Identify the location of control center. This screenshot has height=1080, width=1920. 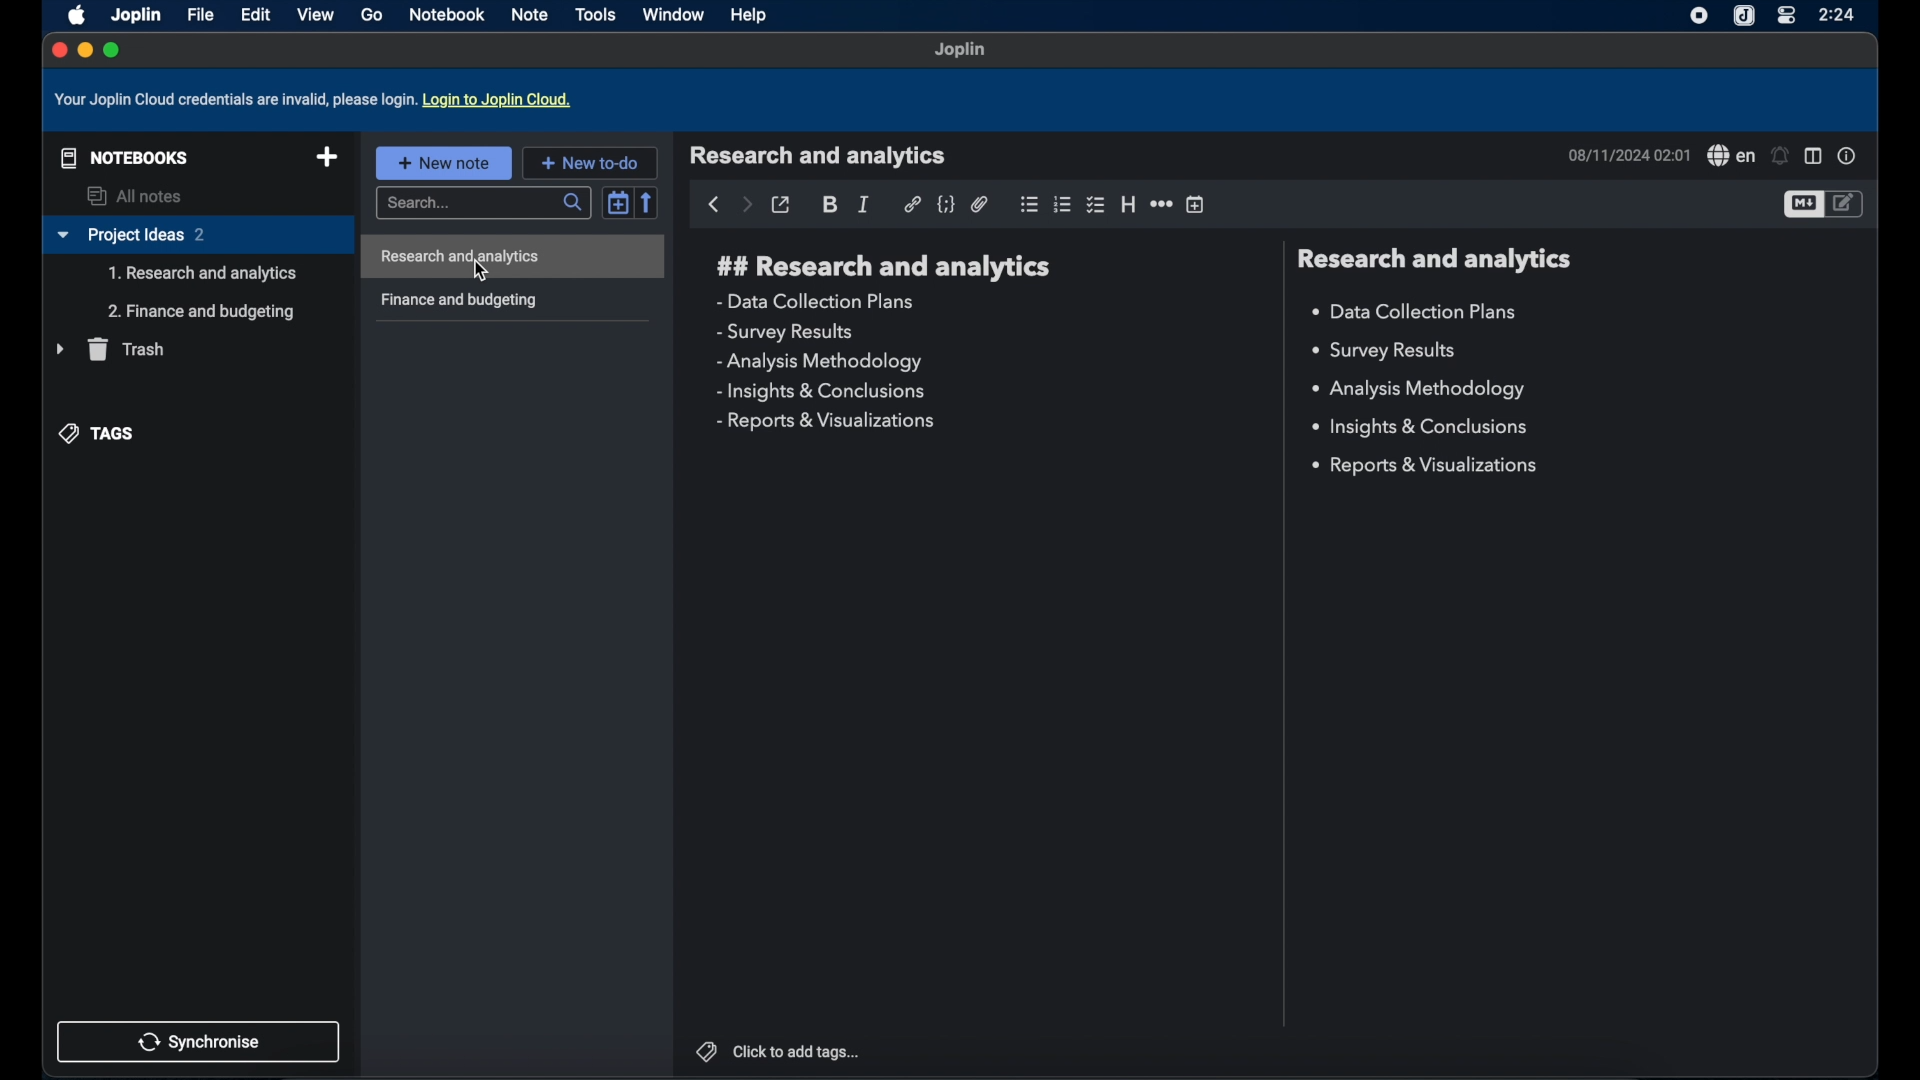
(1785, 16).